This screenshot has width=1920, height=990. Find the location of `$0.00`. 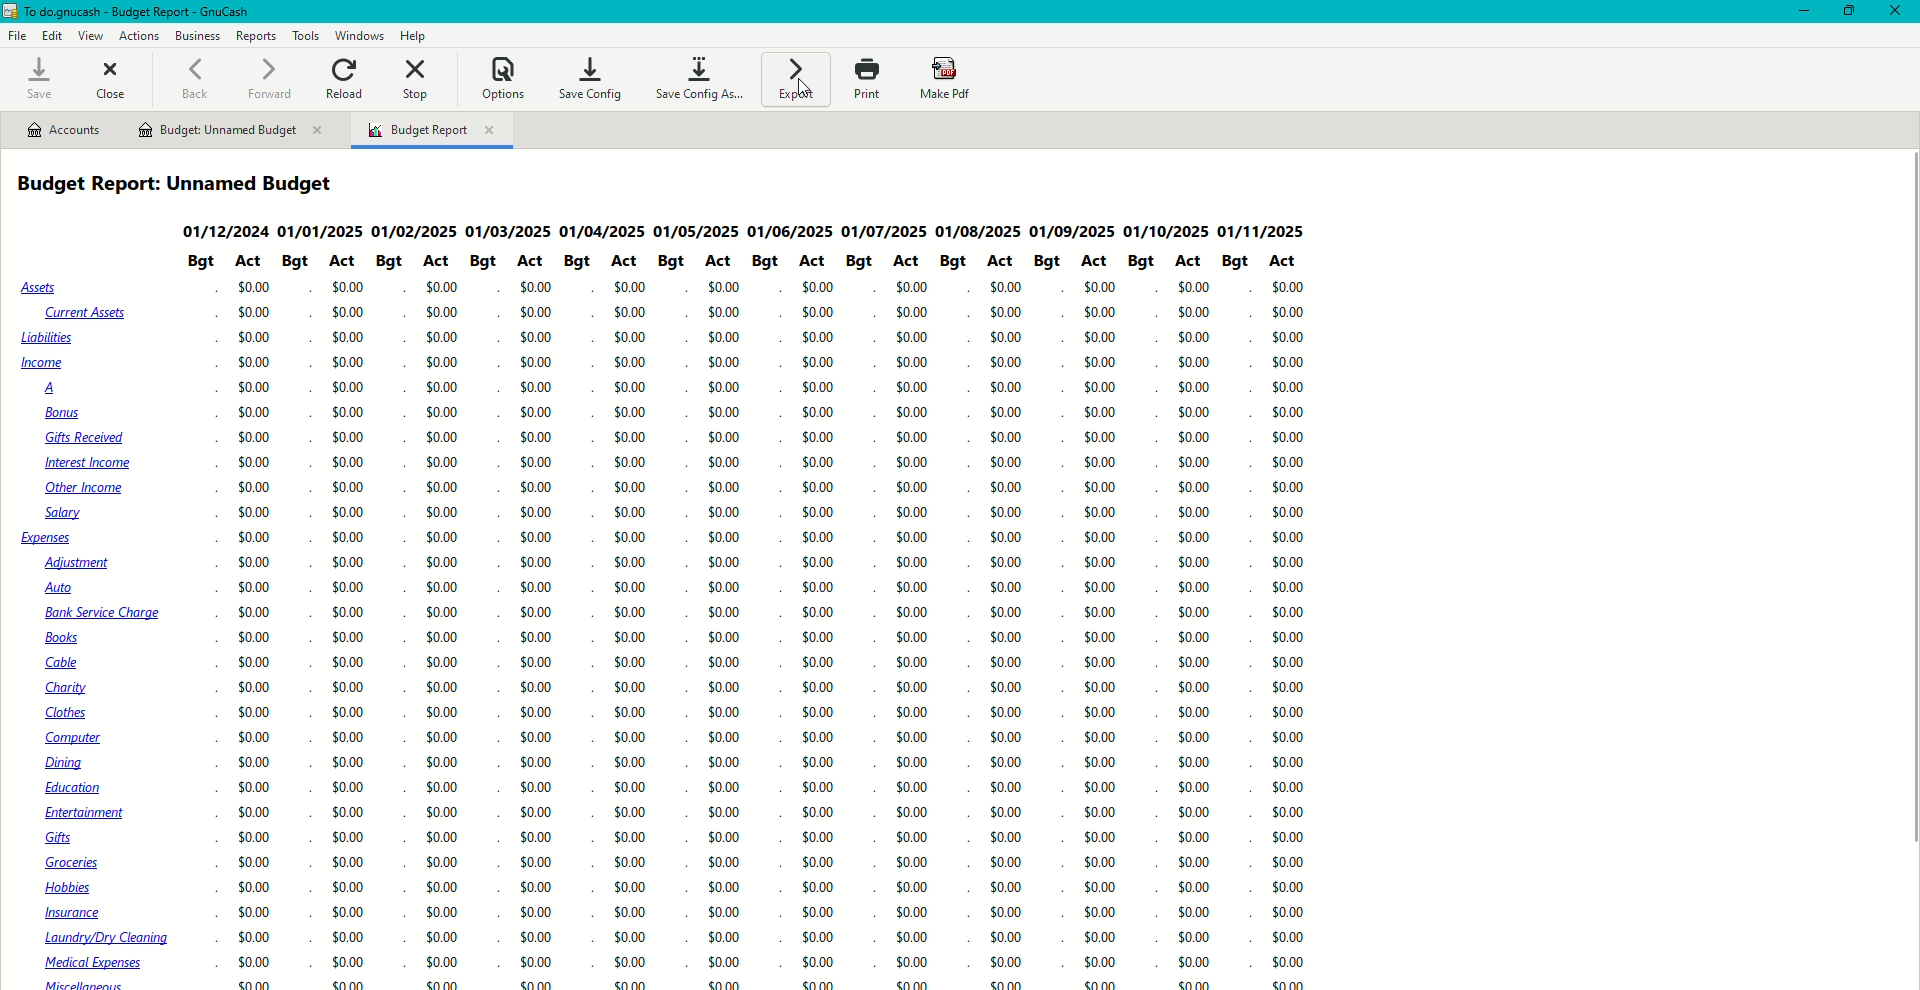

$0.00 is located at coordinates (819, 315).